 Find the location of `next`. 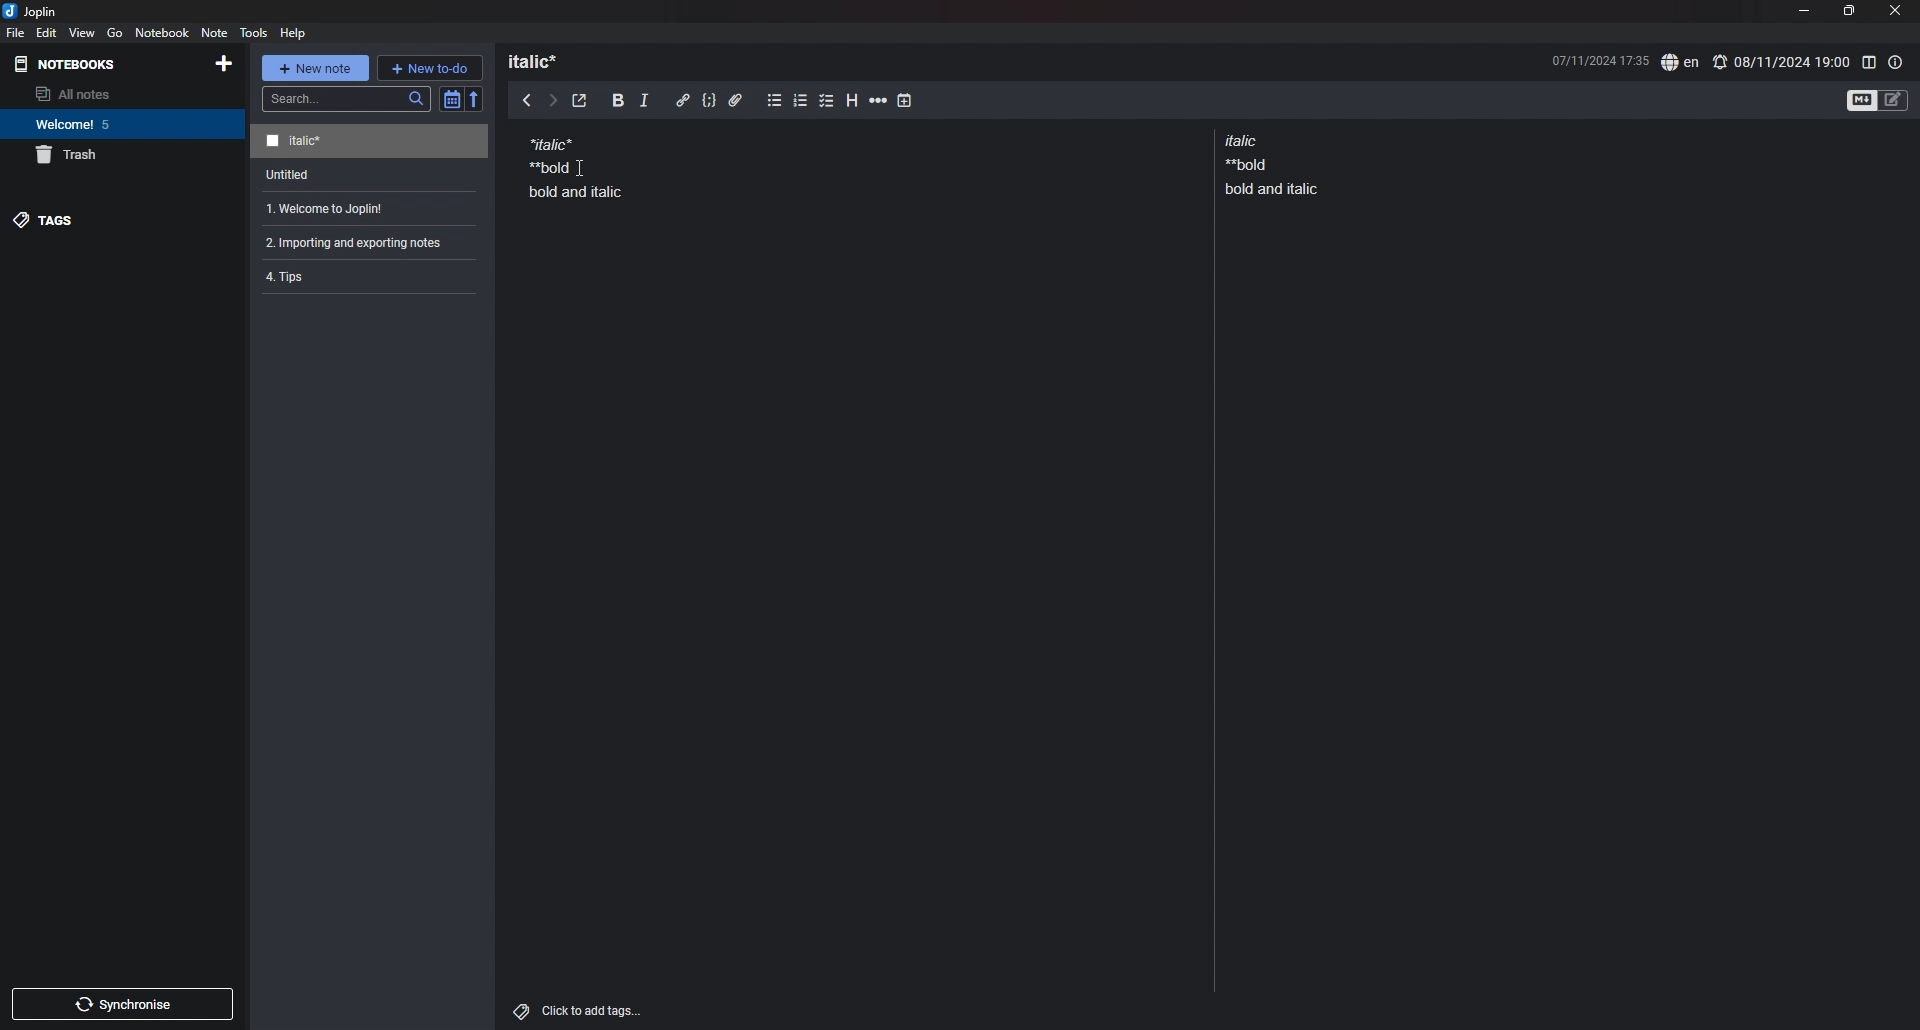

next is located at coordinates (553, 101).